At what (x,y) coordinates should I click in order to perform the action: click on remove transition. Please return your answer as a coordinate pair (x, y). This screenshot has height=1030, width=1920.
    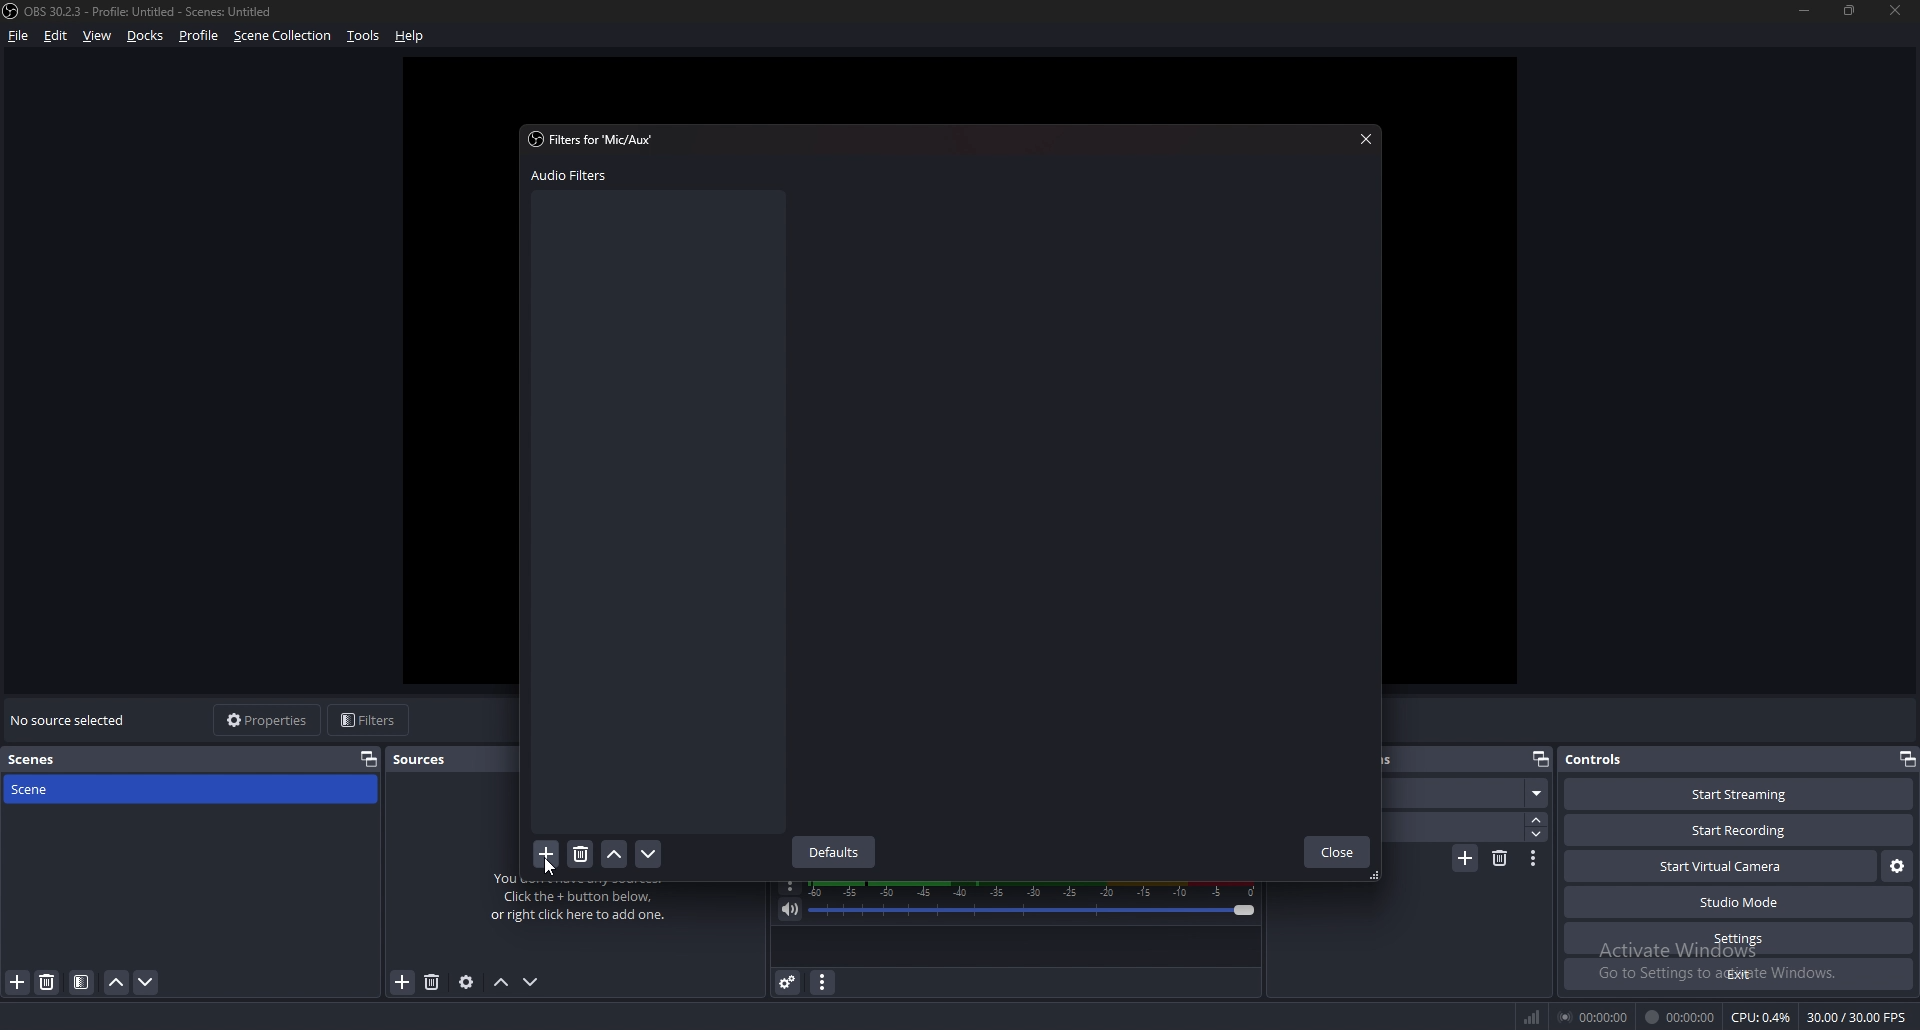
    Looking at the image, I should click on (1501, 861).